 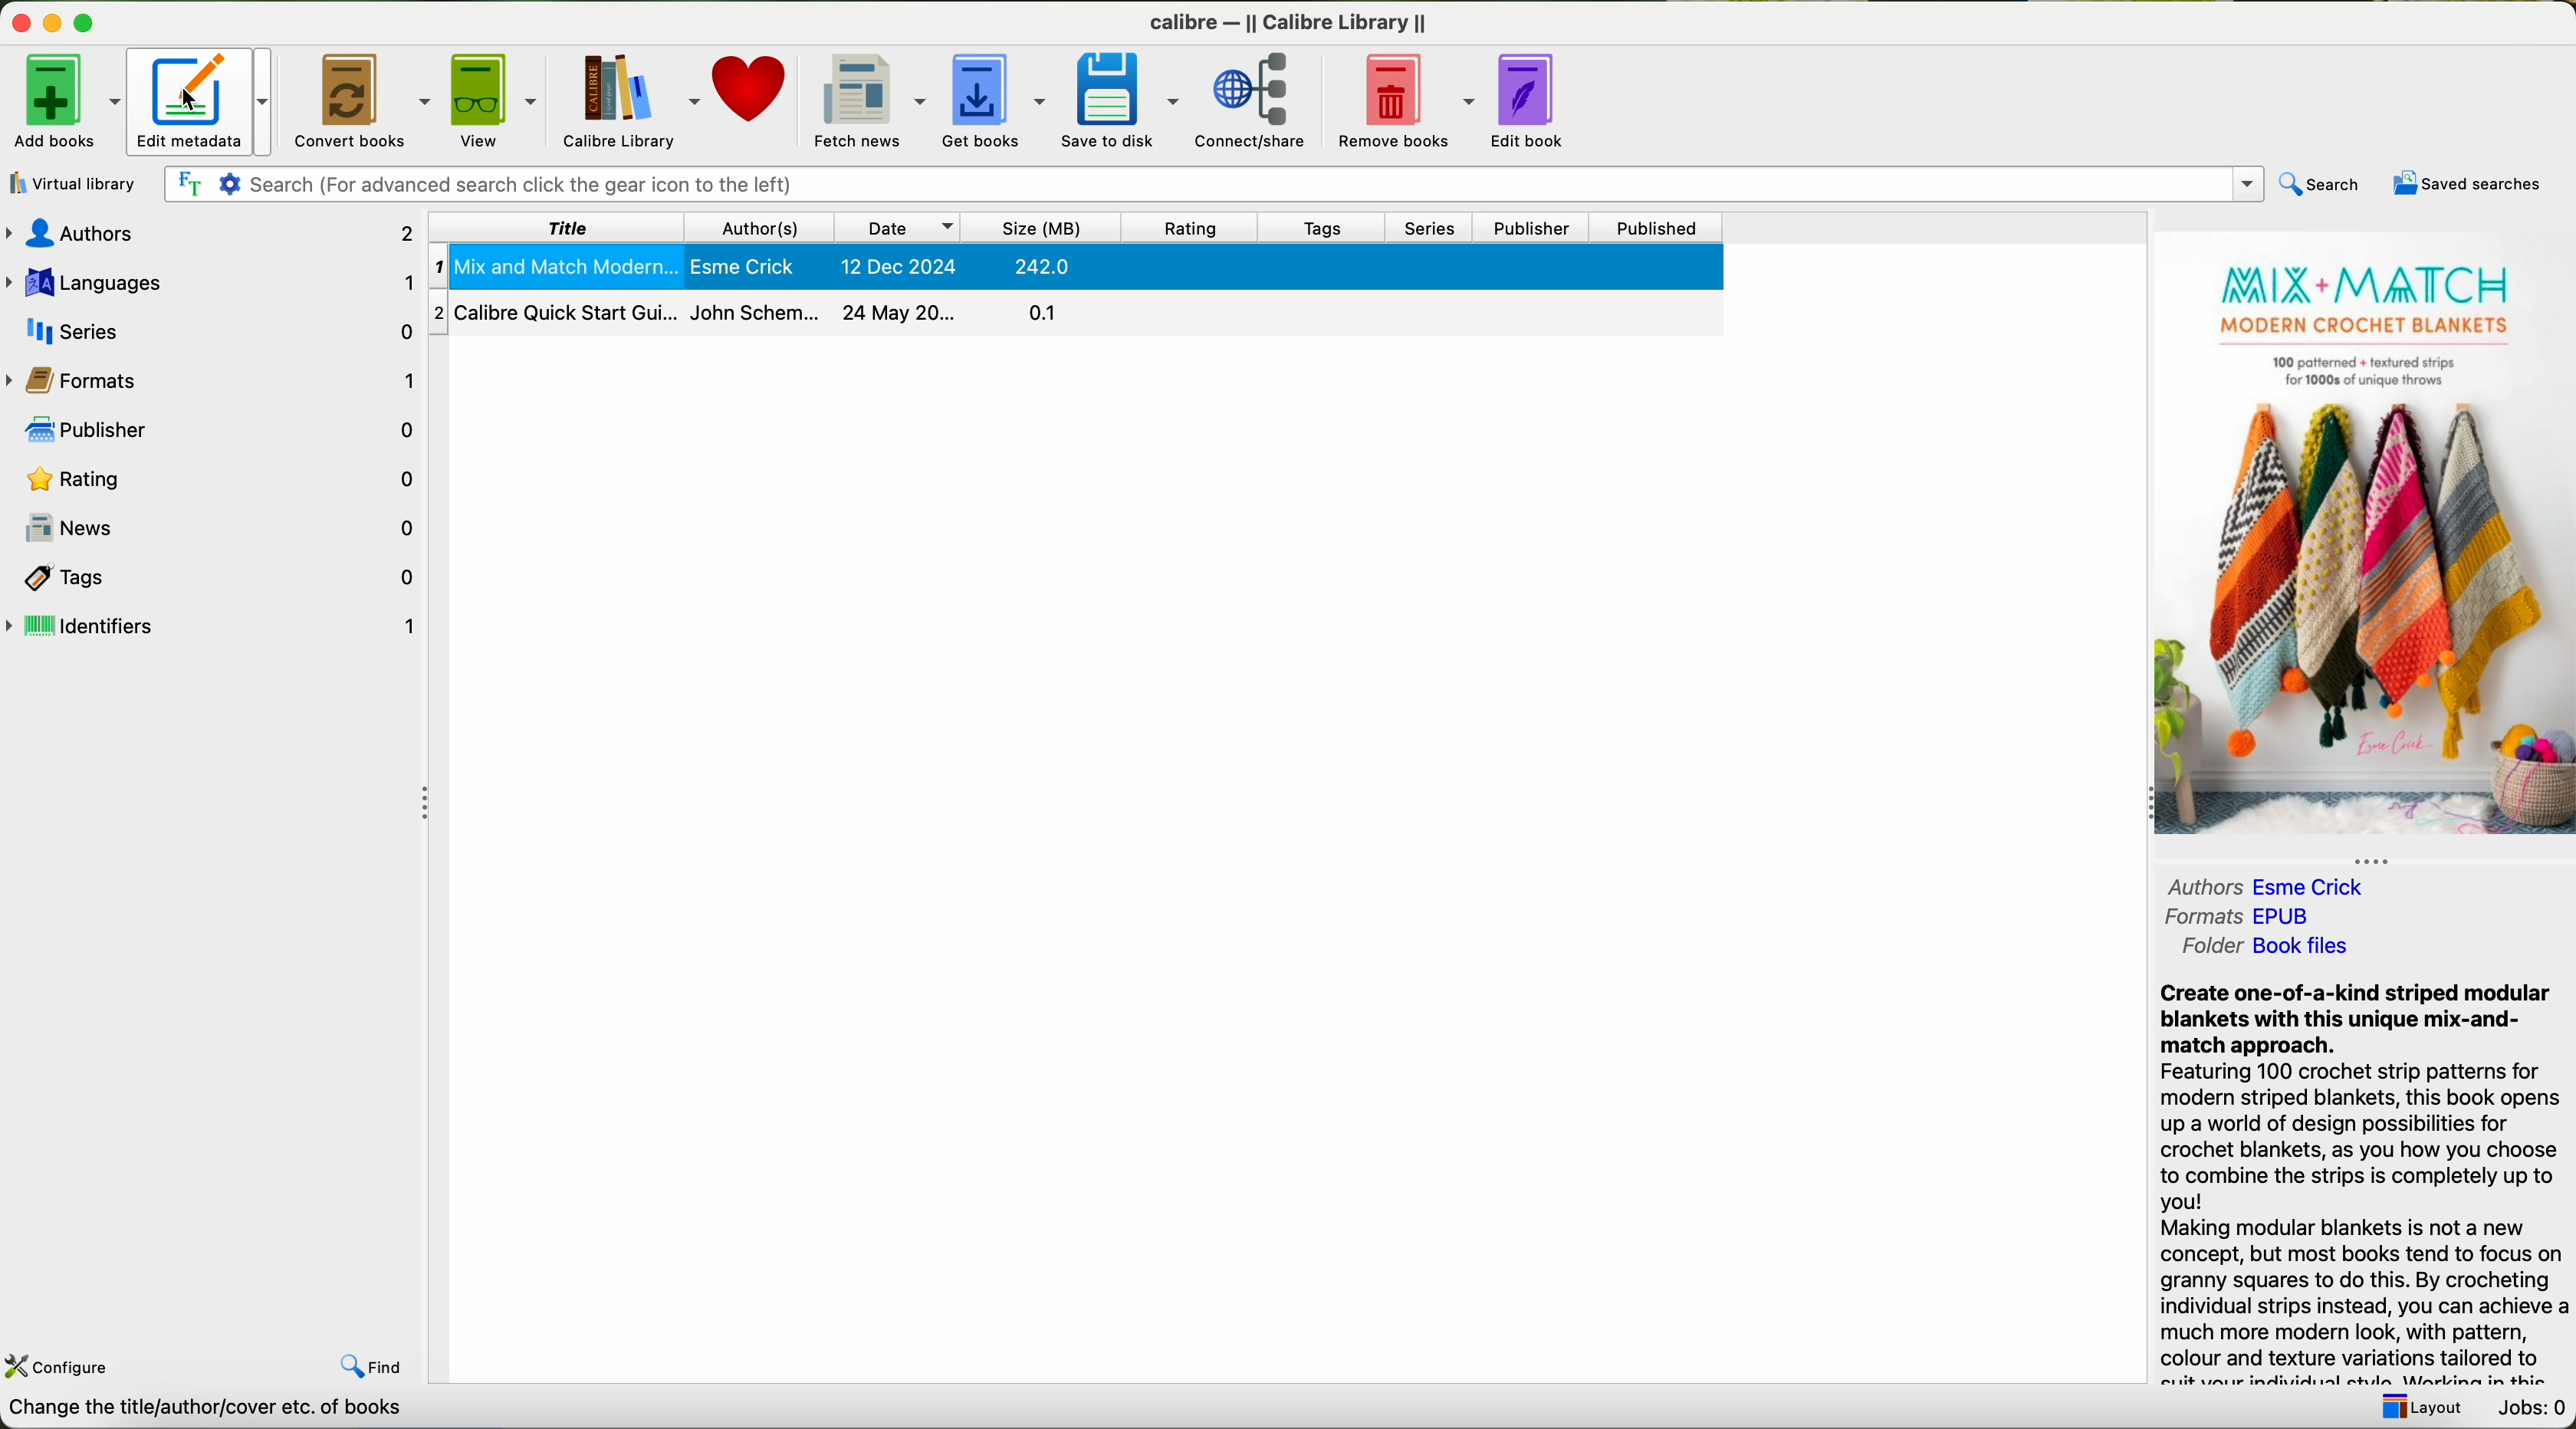 I want to click on virtual library, so click(x=69, y=183).